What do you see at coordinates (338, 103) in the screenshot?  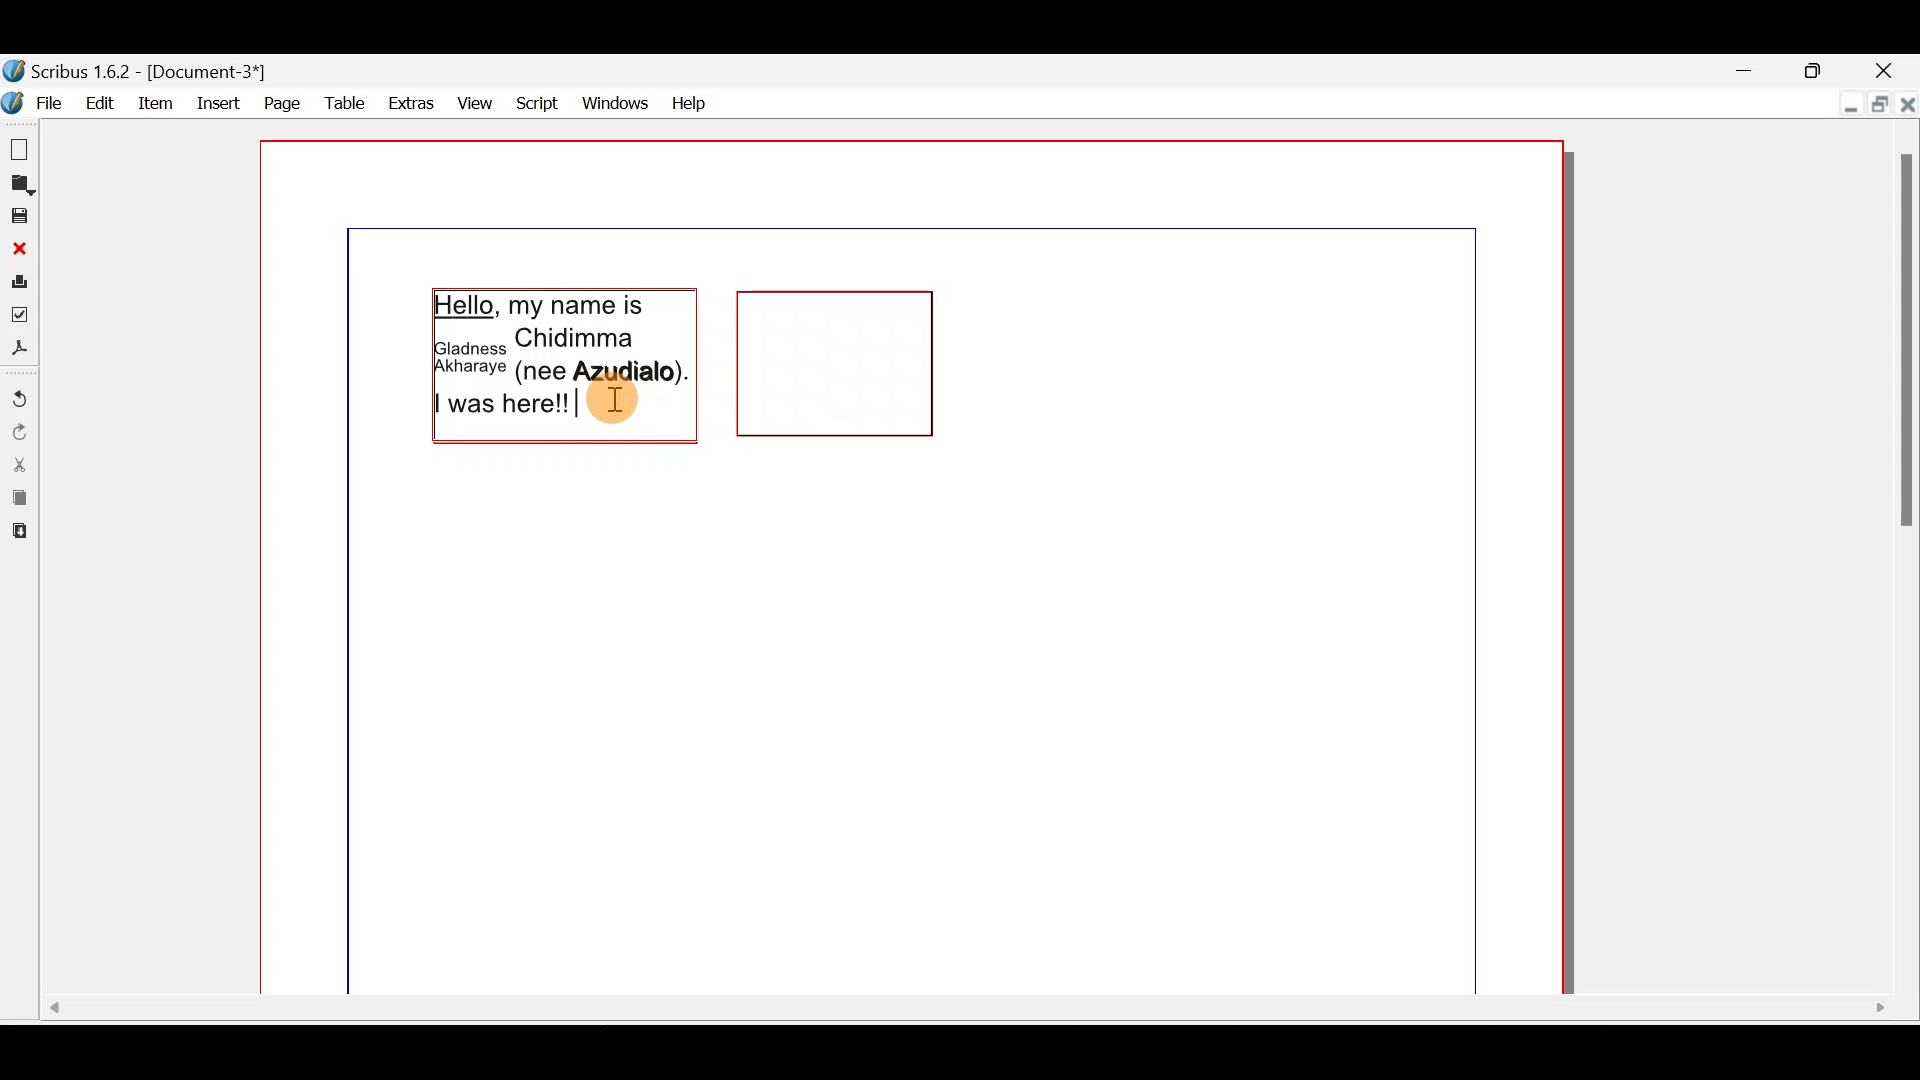 I see `Table` at bounding box center [338, 103].